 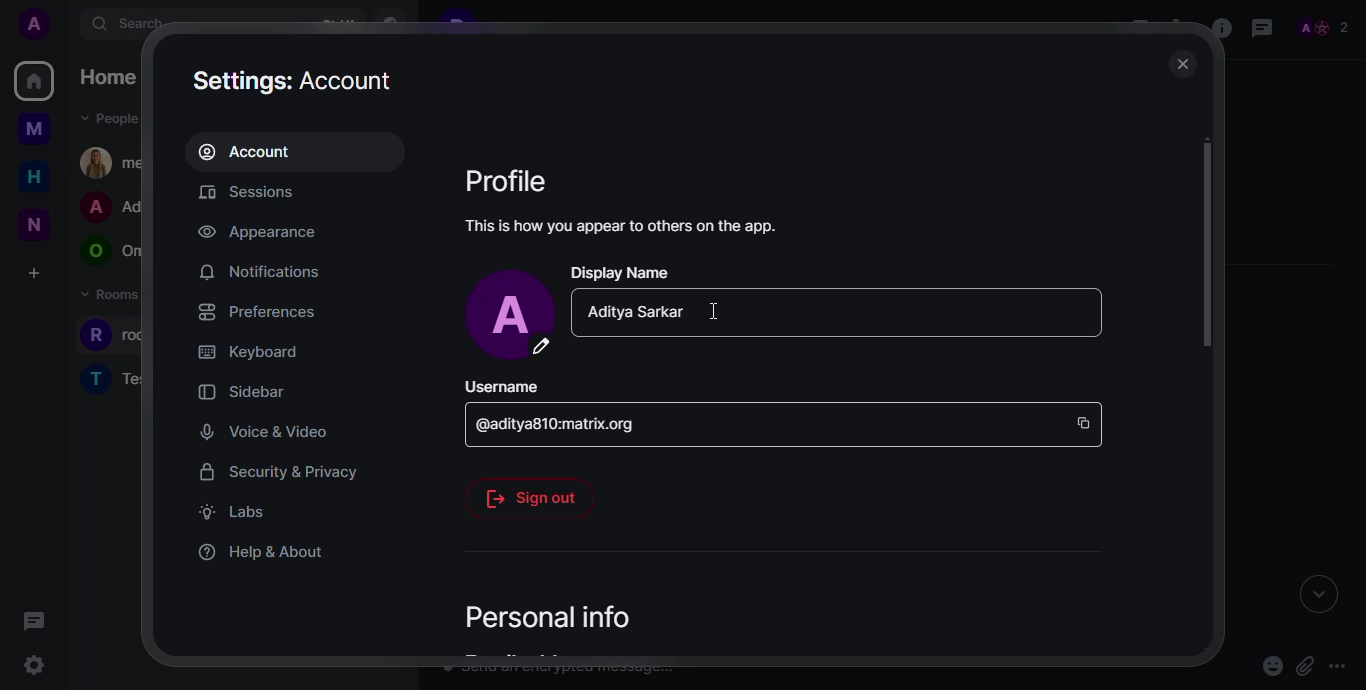 What do you see at coordinates (262, 551) in the screenshot?
I see `help ` at bounding box center [262, 551].